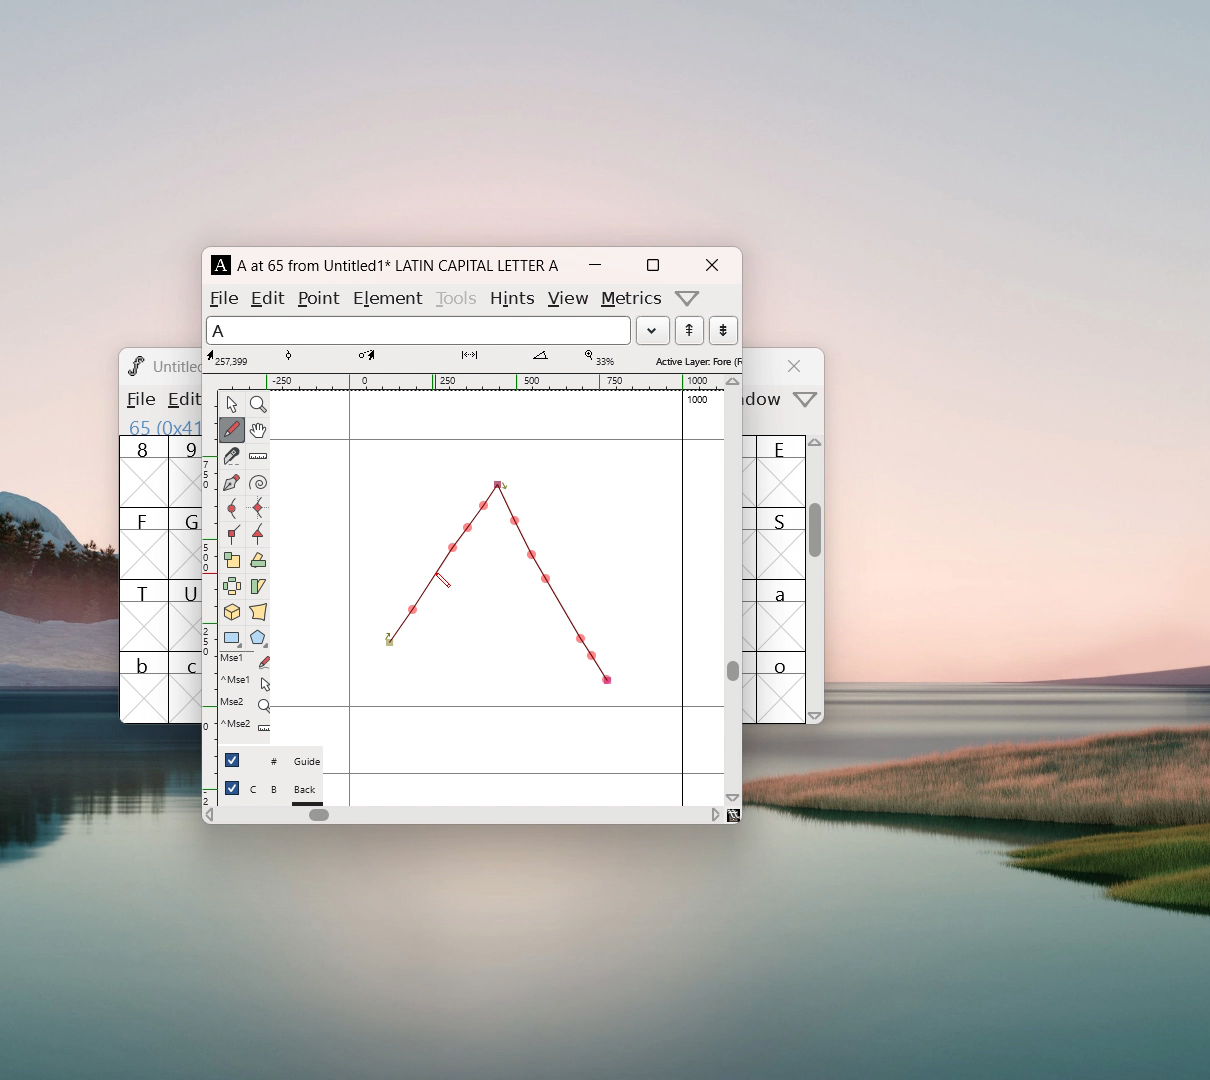  Describe the element at coordinates (259, 640) in the screenshot. I see `polygon or star` at that location.